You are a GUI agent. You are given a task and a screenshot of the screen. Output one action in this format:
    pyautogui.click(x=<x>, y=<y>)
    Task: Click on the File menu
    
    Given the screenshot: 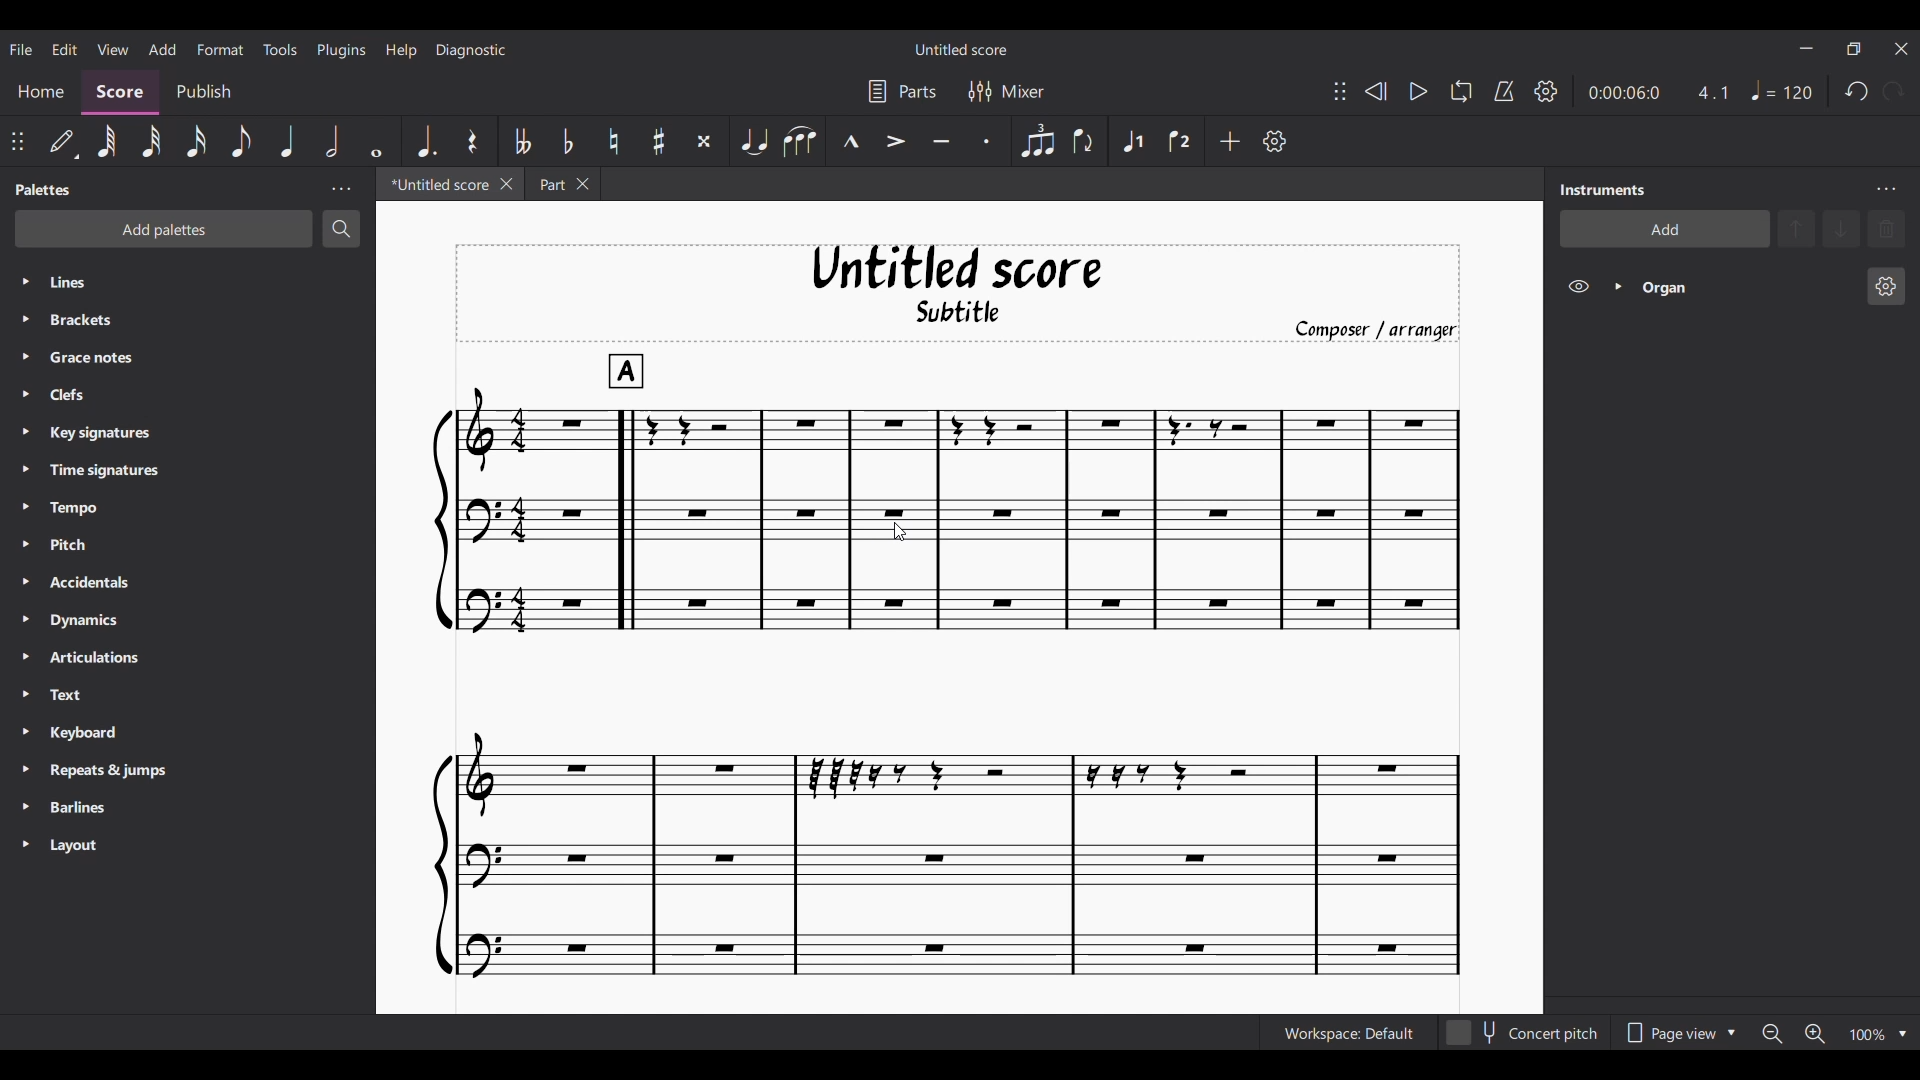 What is the action you would take?
    pyautogui.click(x=21, y=49)
    